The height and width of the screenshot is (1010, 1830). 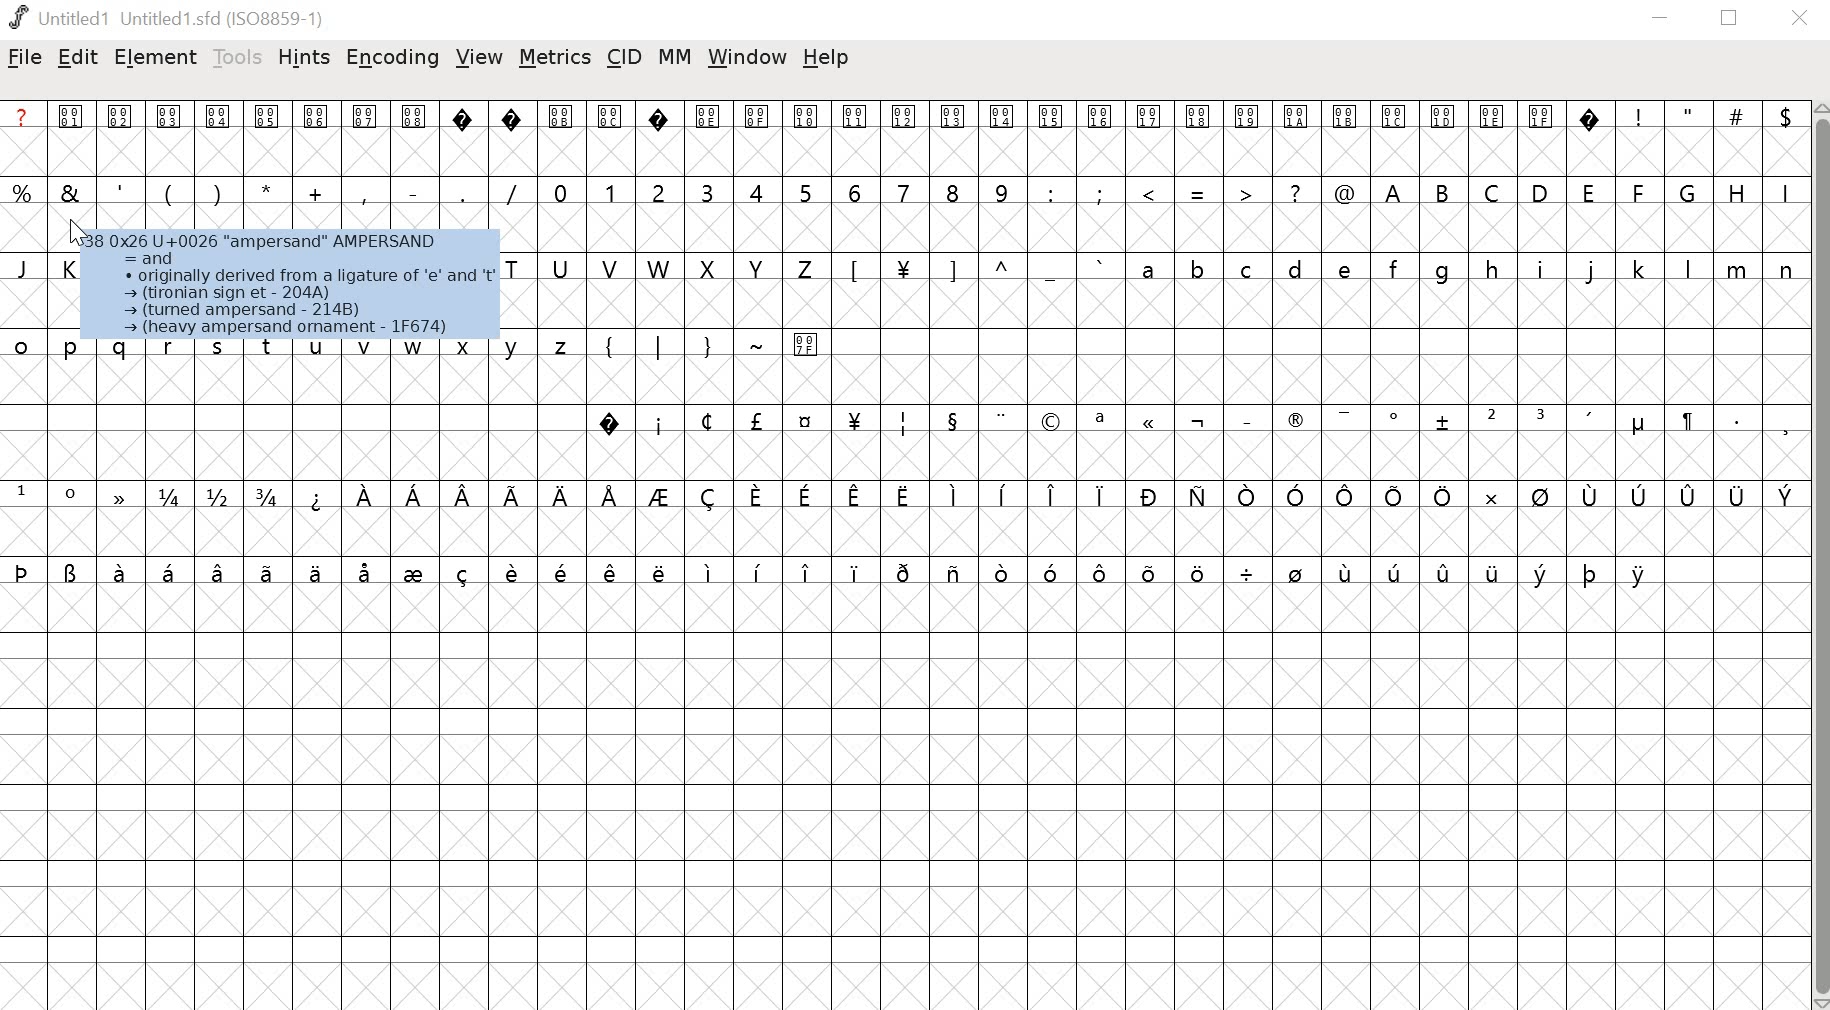 I want to click on symbol, so click(x=1149, y=571).